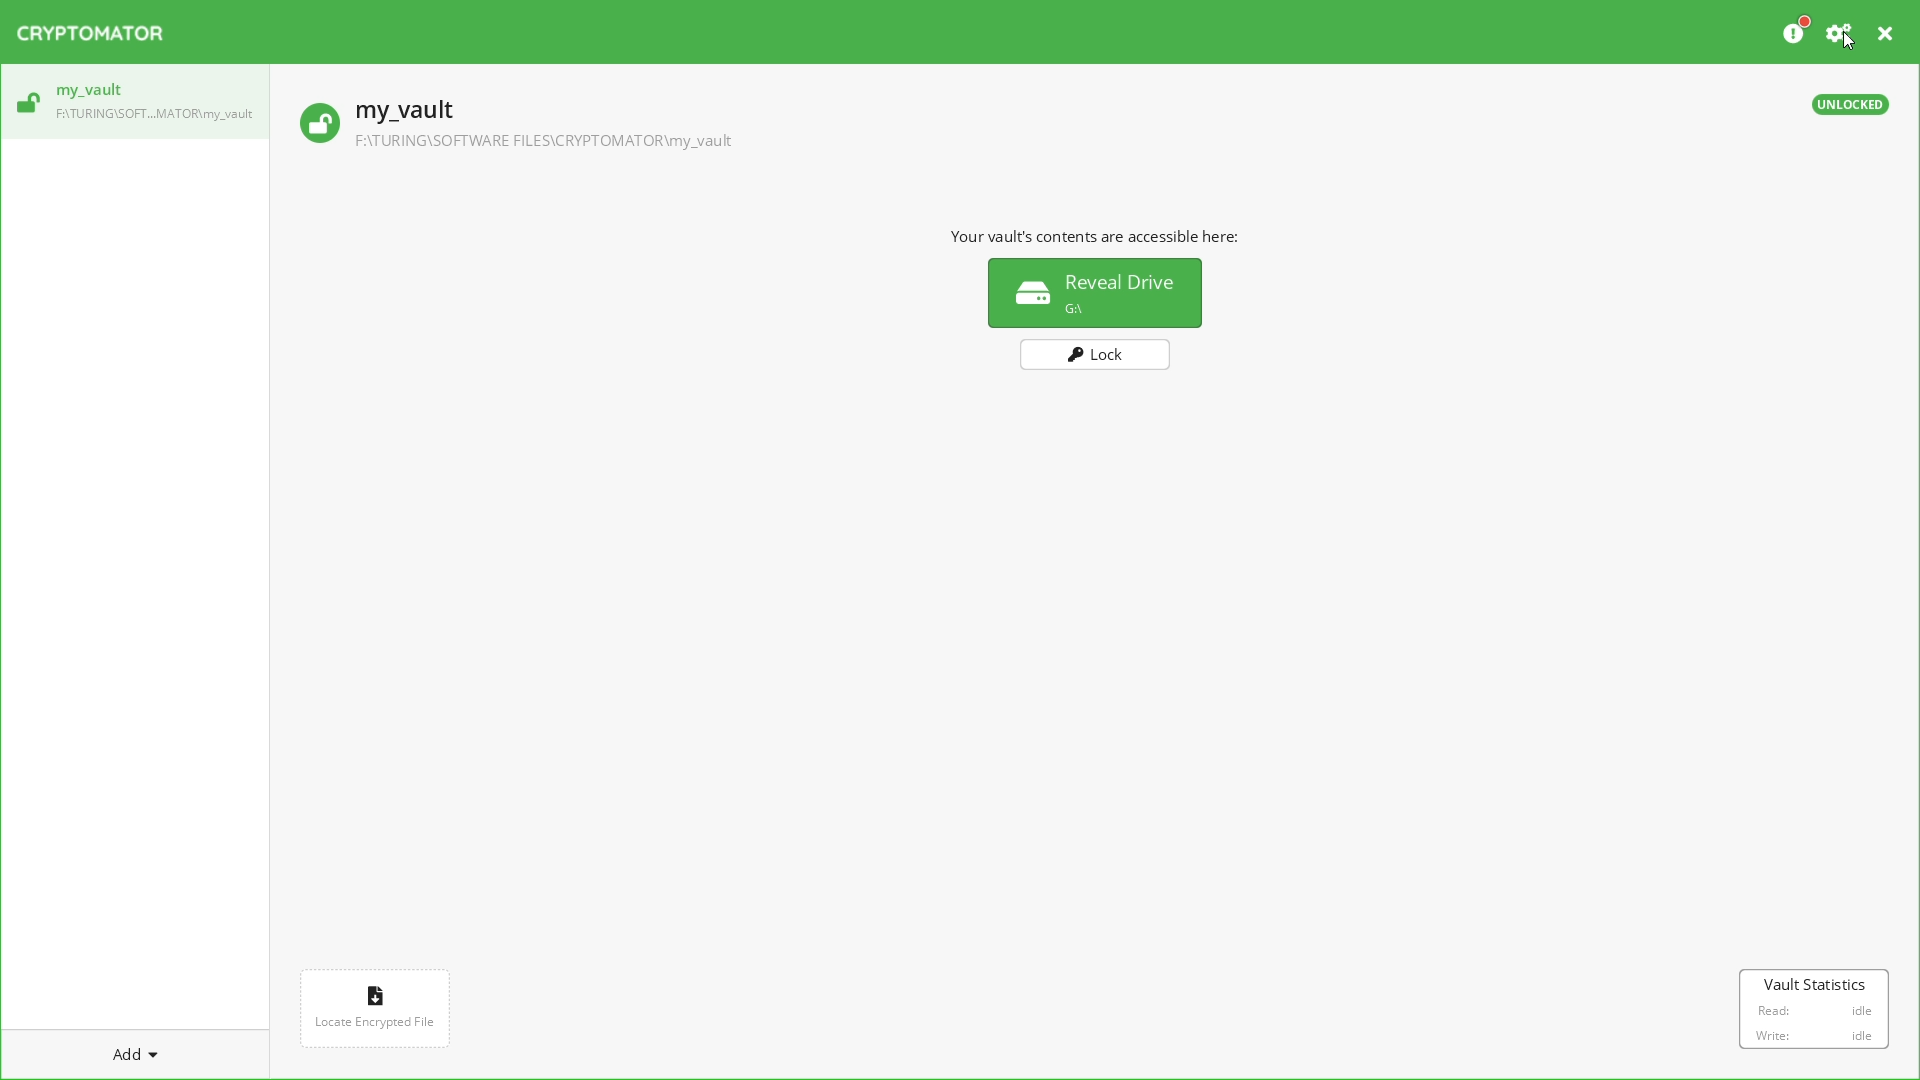 The height and width of the screenshot is (1080, 1920). What do you see at coordinates (1102, 359) in the screenshot?
I see `Lock Drive` at bounding box center [1102, 359].